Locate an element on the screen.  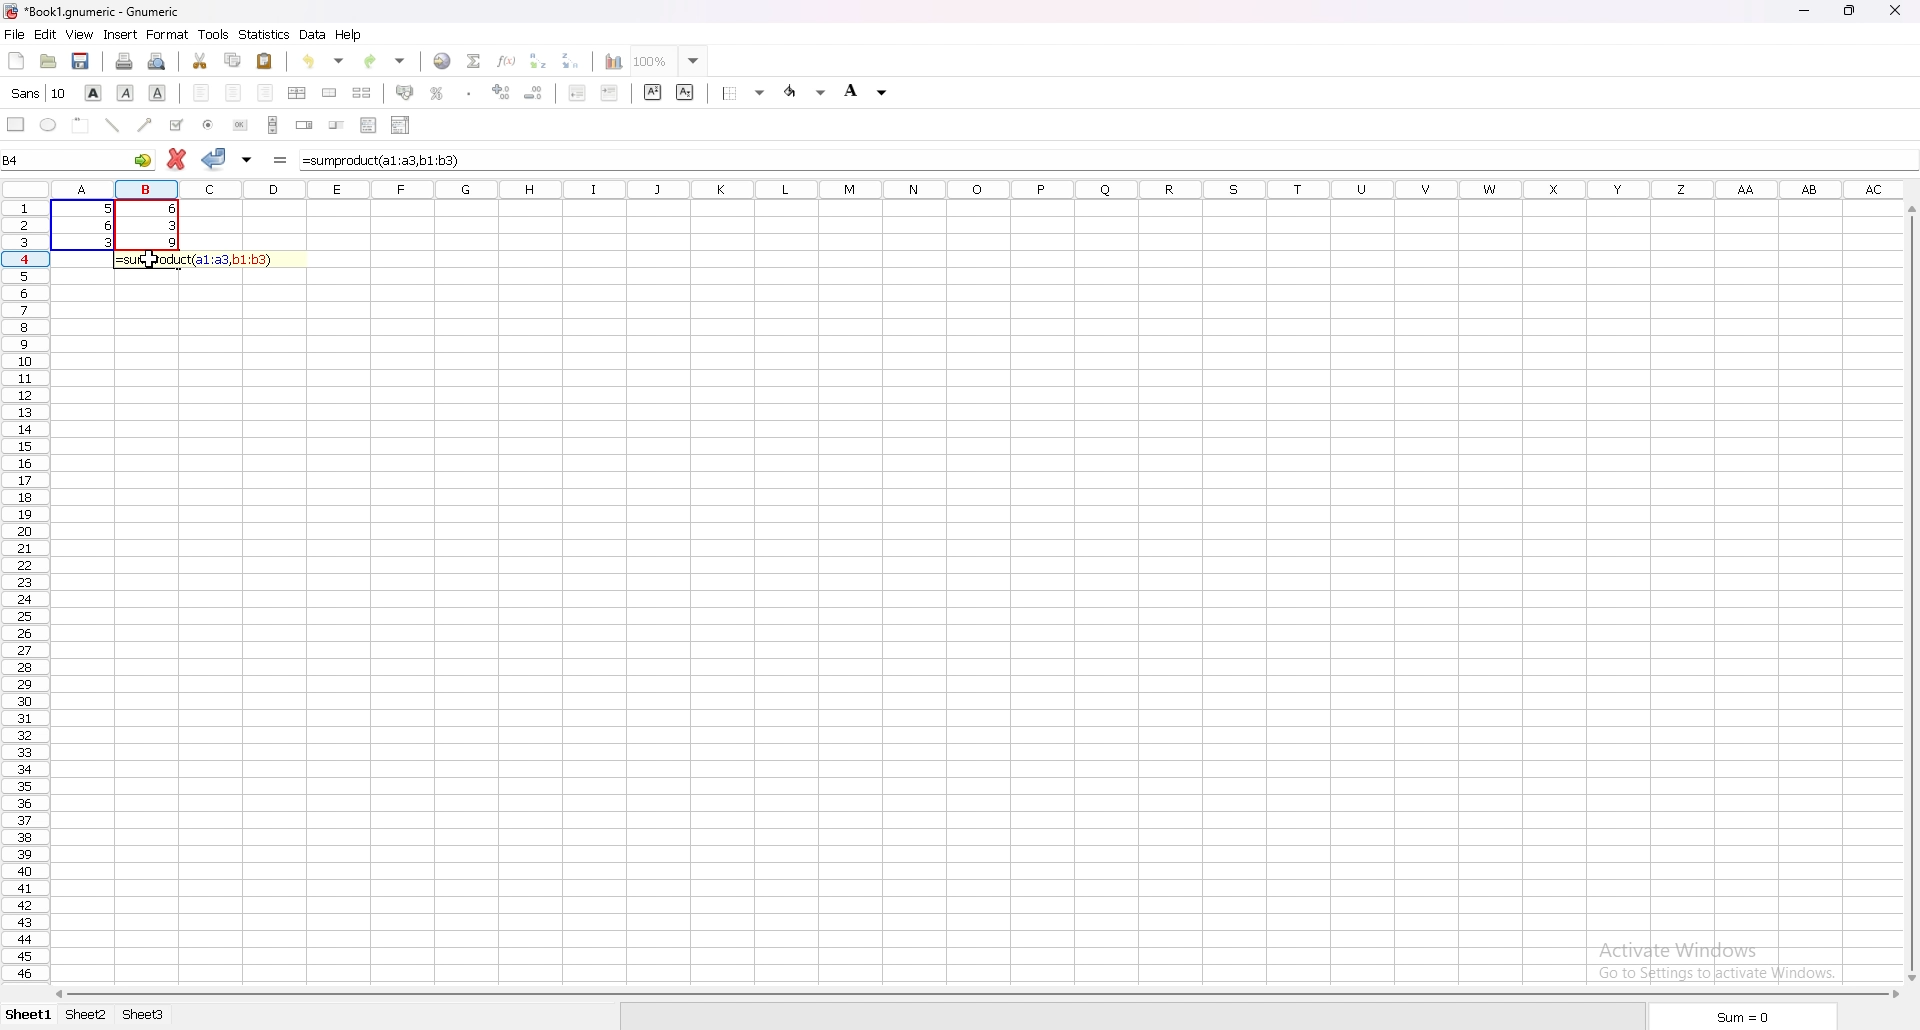
file name is located at coordinates (99, 12).